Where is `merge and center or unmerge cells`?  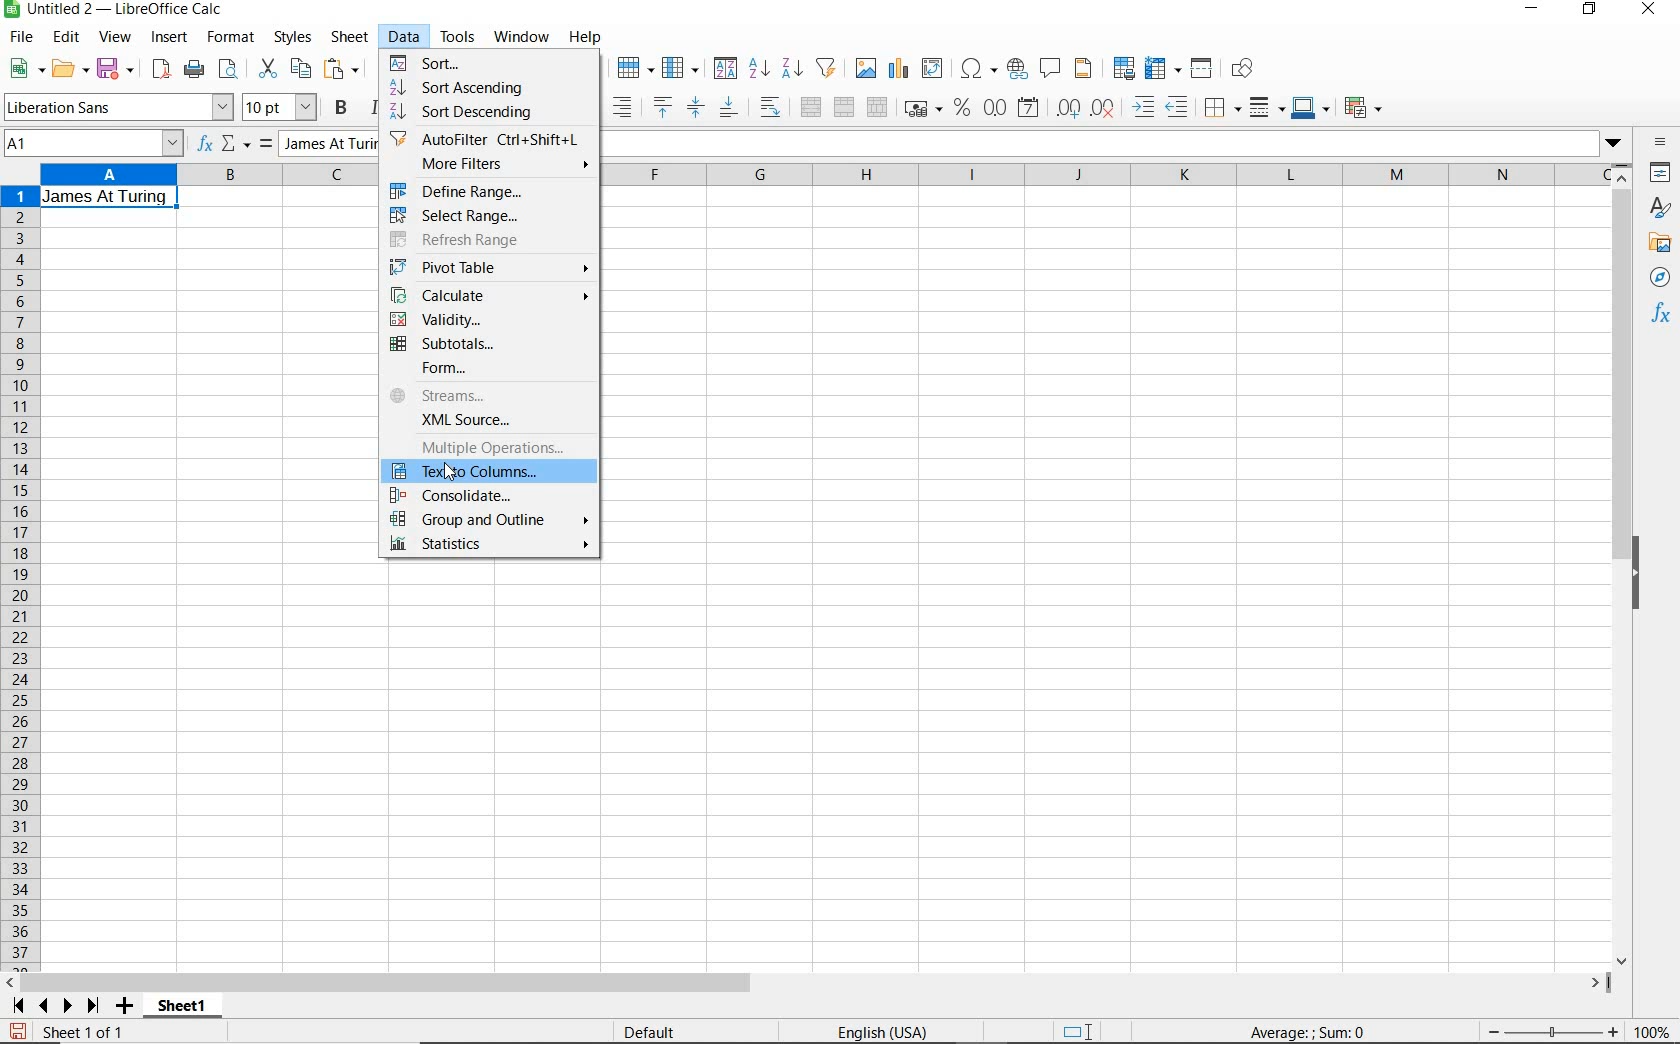 merge and center or unmerge cells is located at coordinates (810, 108).